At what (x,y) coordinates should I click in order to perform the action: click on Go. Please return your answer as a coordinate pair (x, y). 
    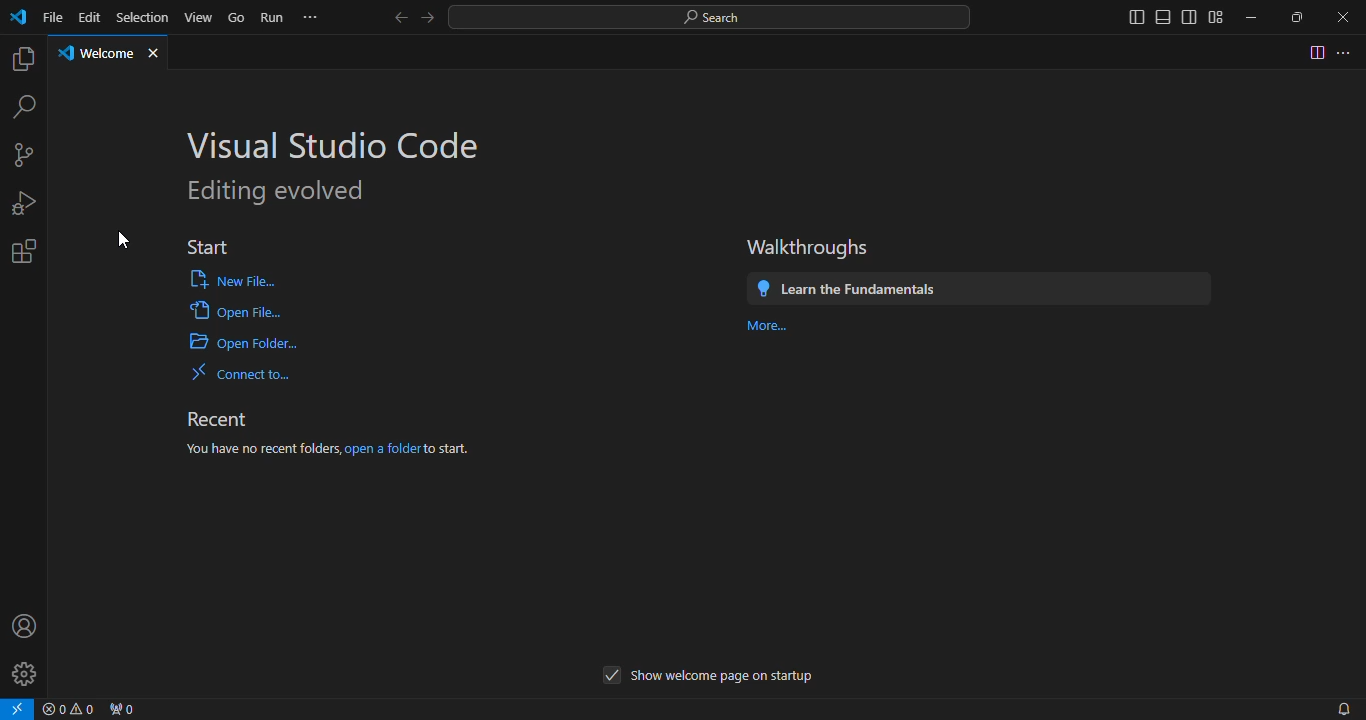
    Looking at the image, I should click on (238, 16).